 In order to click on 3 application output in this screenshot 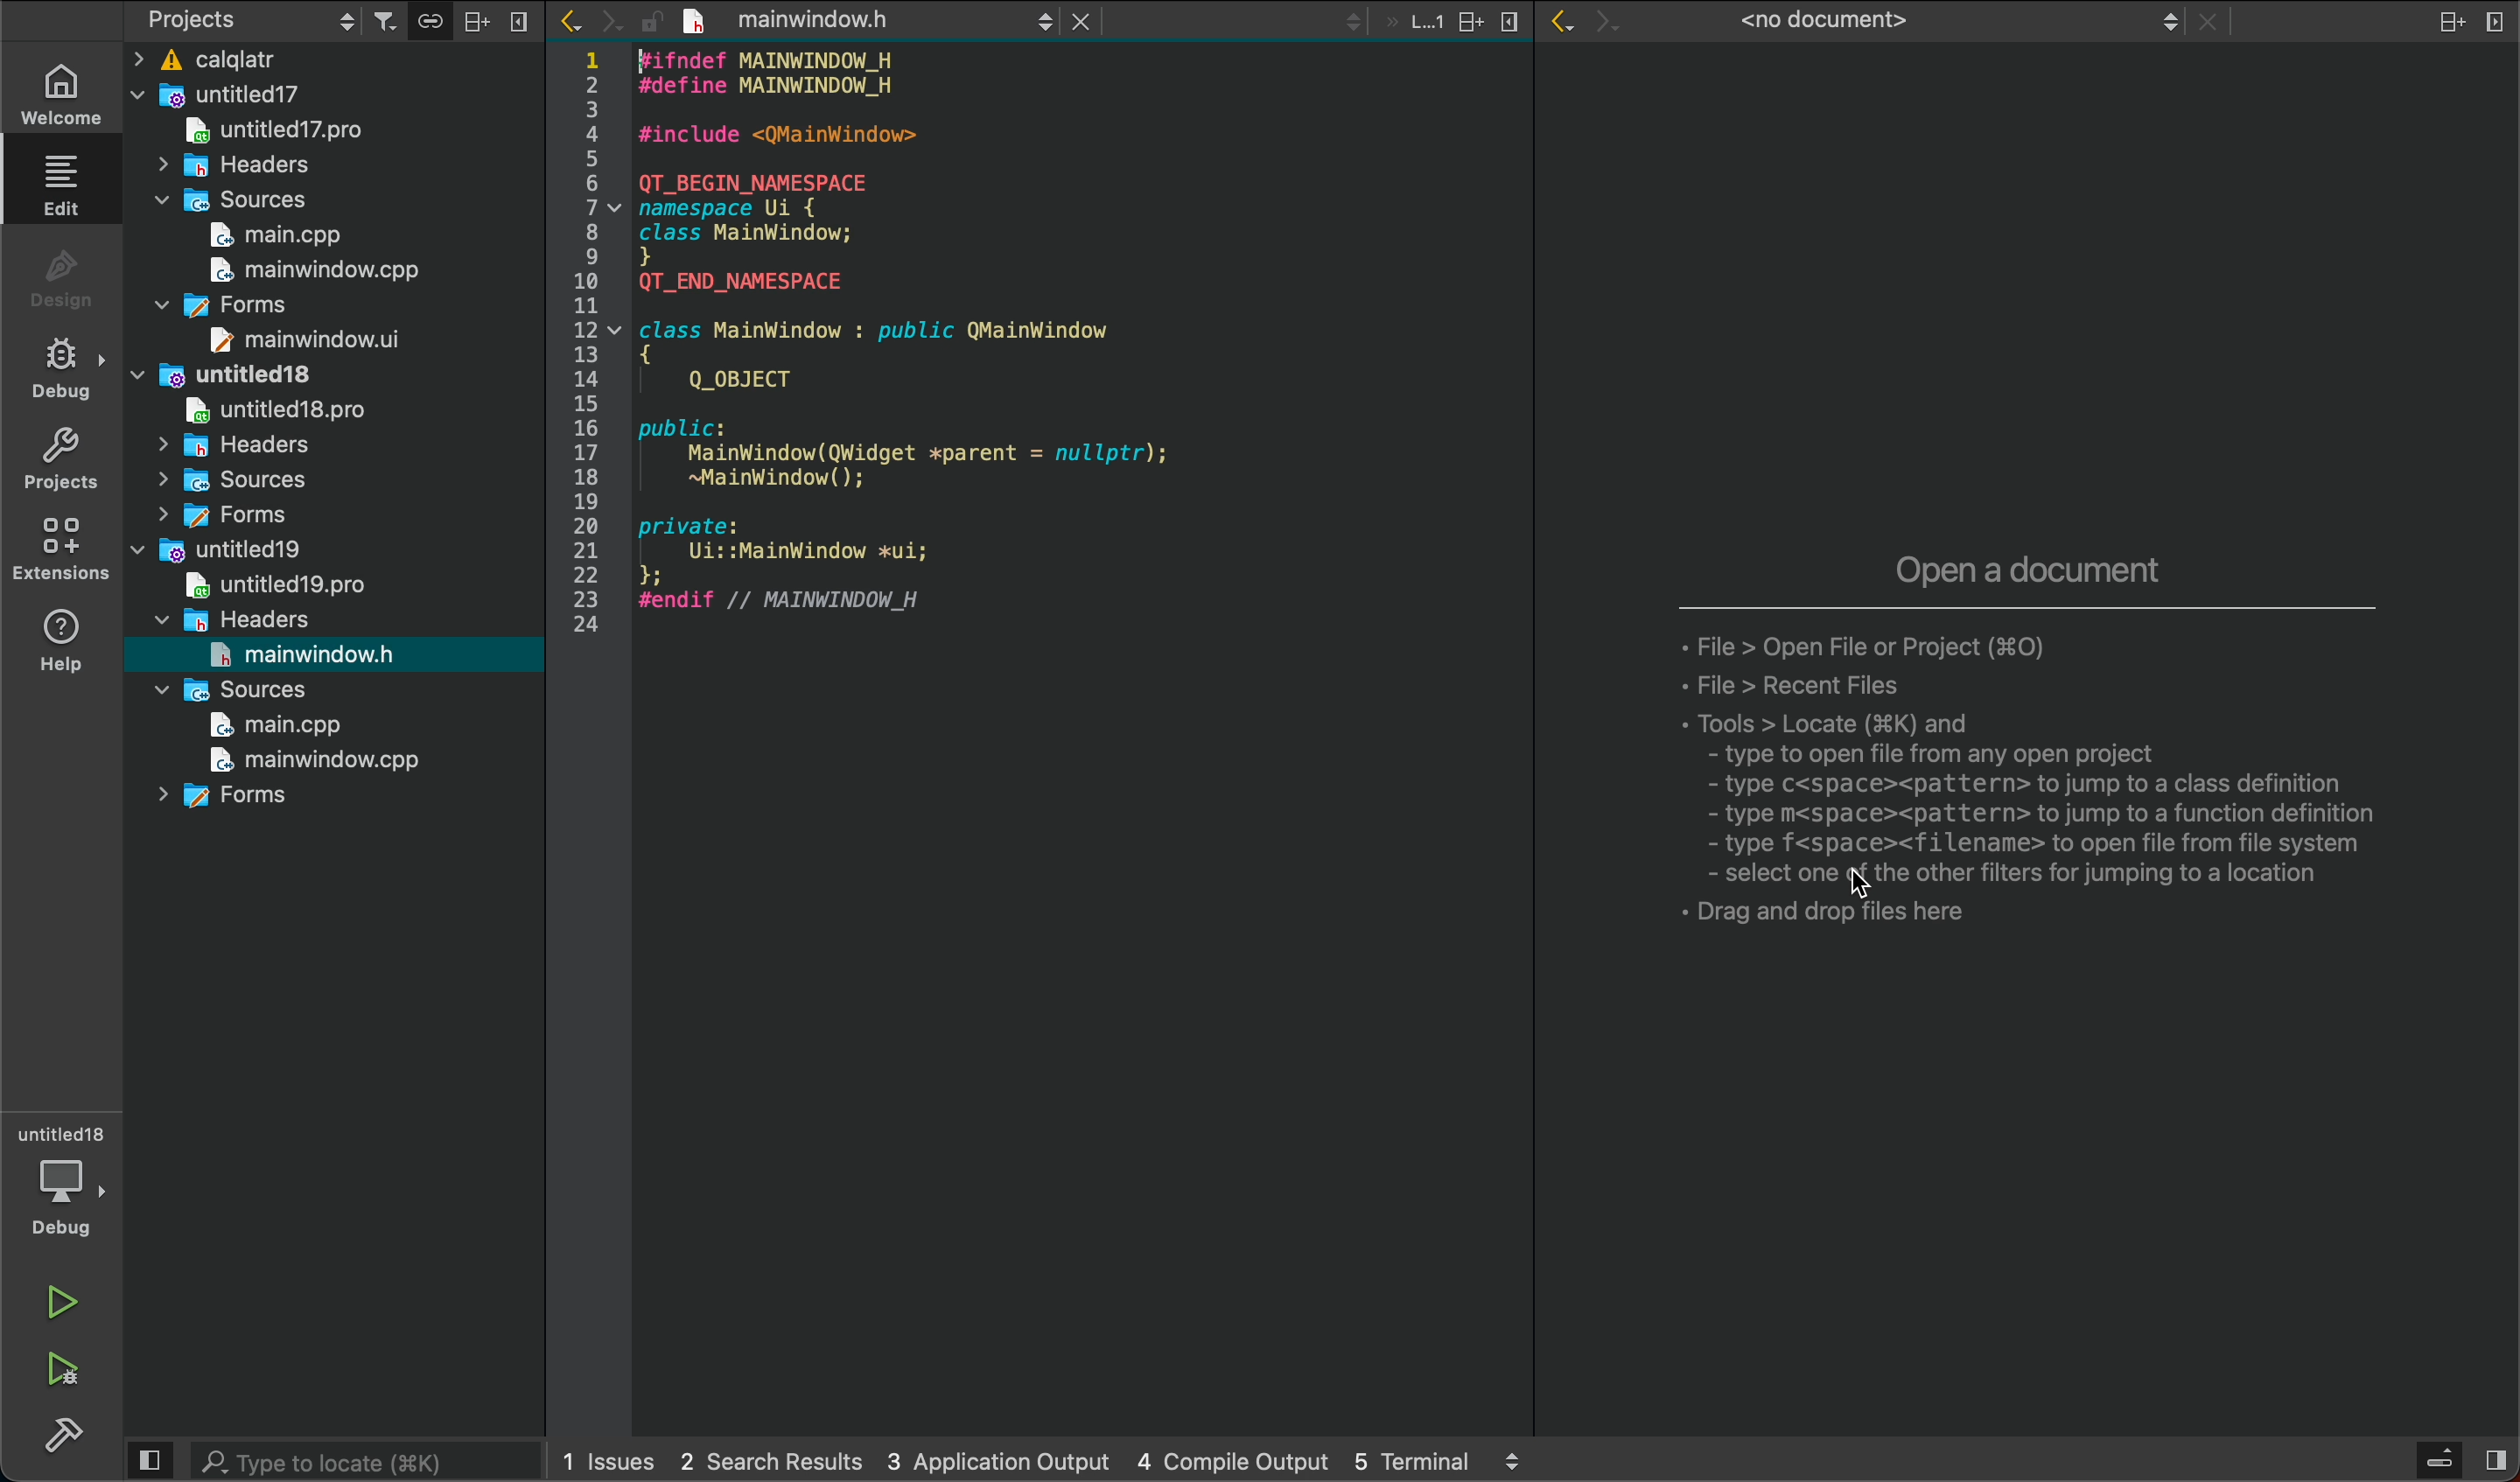, I will do `click(998, 1458)`.